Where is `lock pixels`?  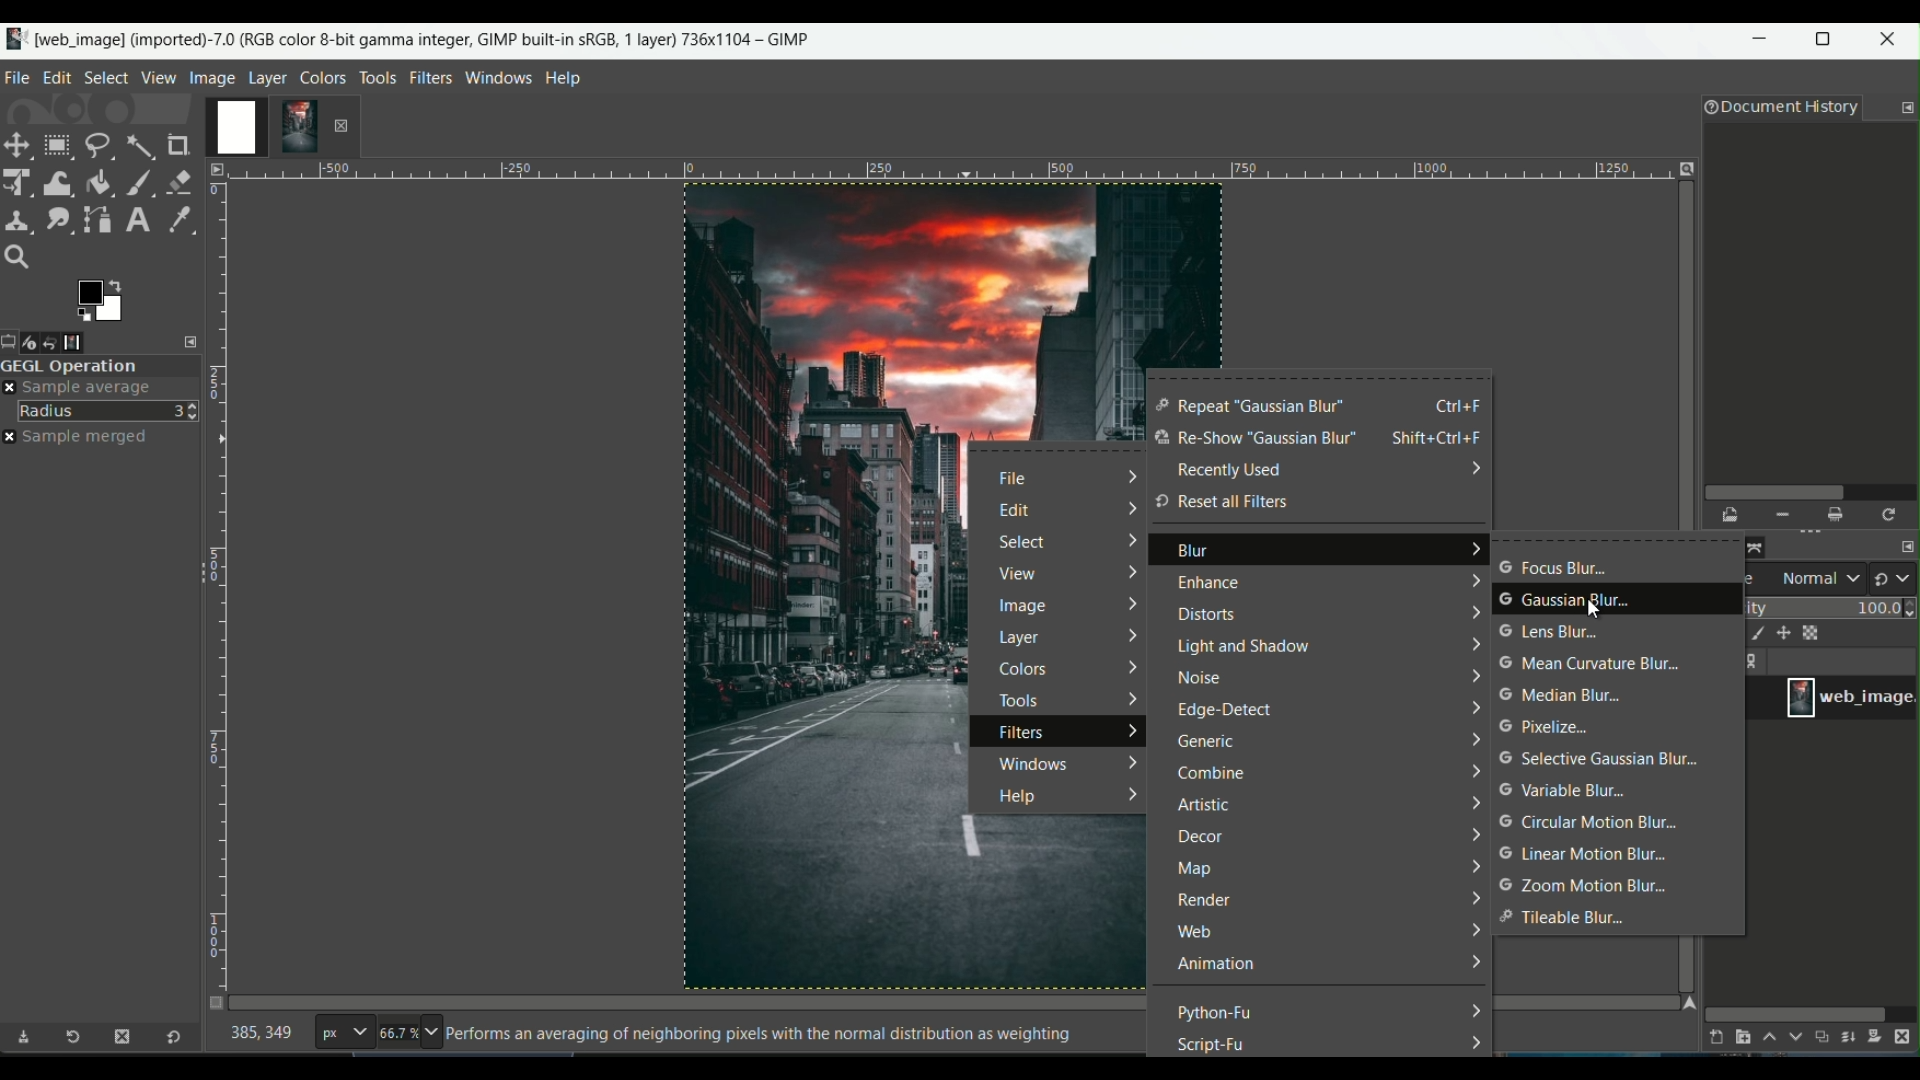
lock pixels is located at coordinates (1752, 635).